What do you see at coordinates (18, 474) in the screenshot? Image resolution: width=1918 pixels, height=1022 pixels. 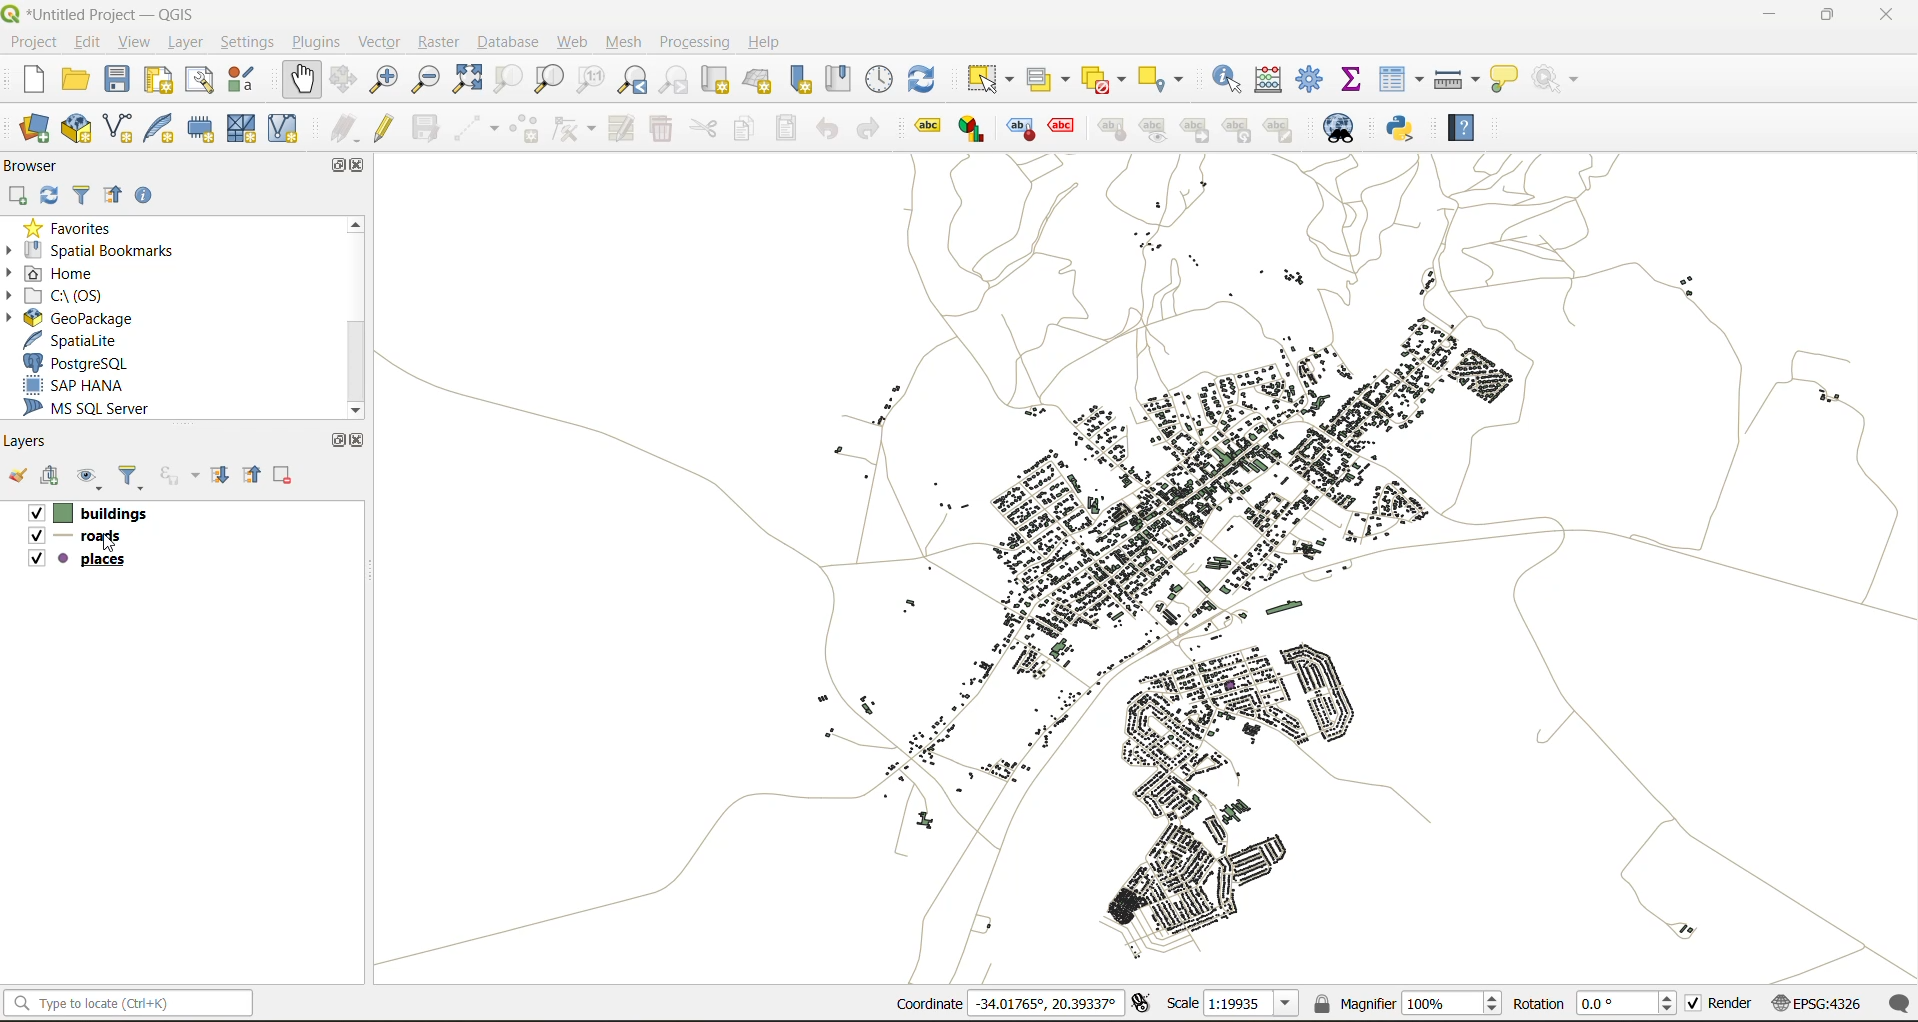 I see `open` at bounding box center [18, 474].